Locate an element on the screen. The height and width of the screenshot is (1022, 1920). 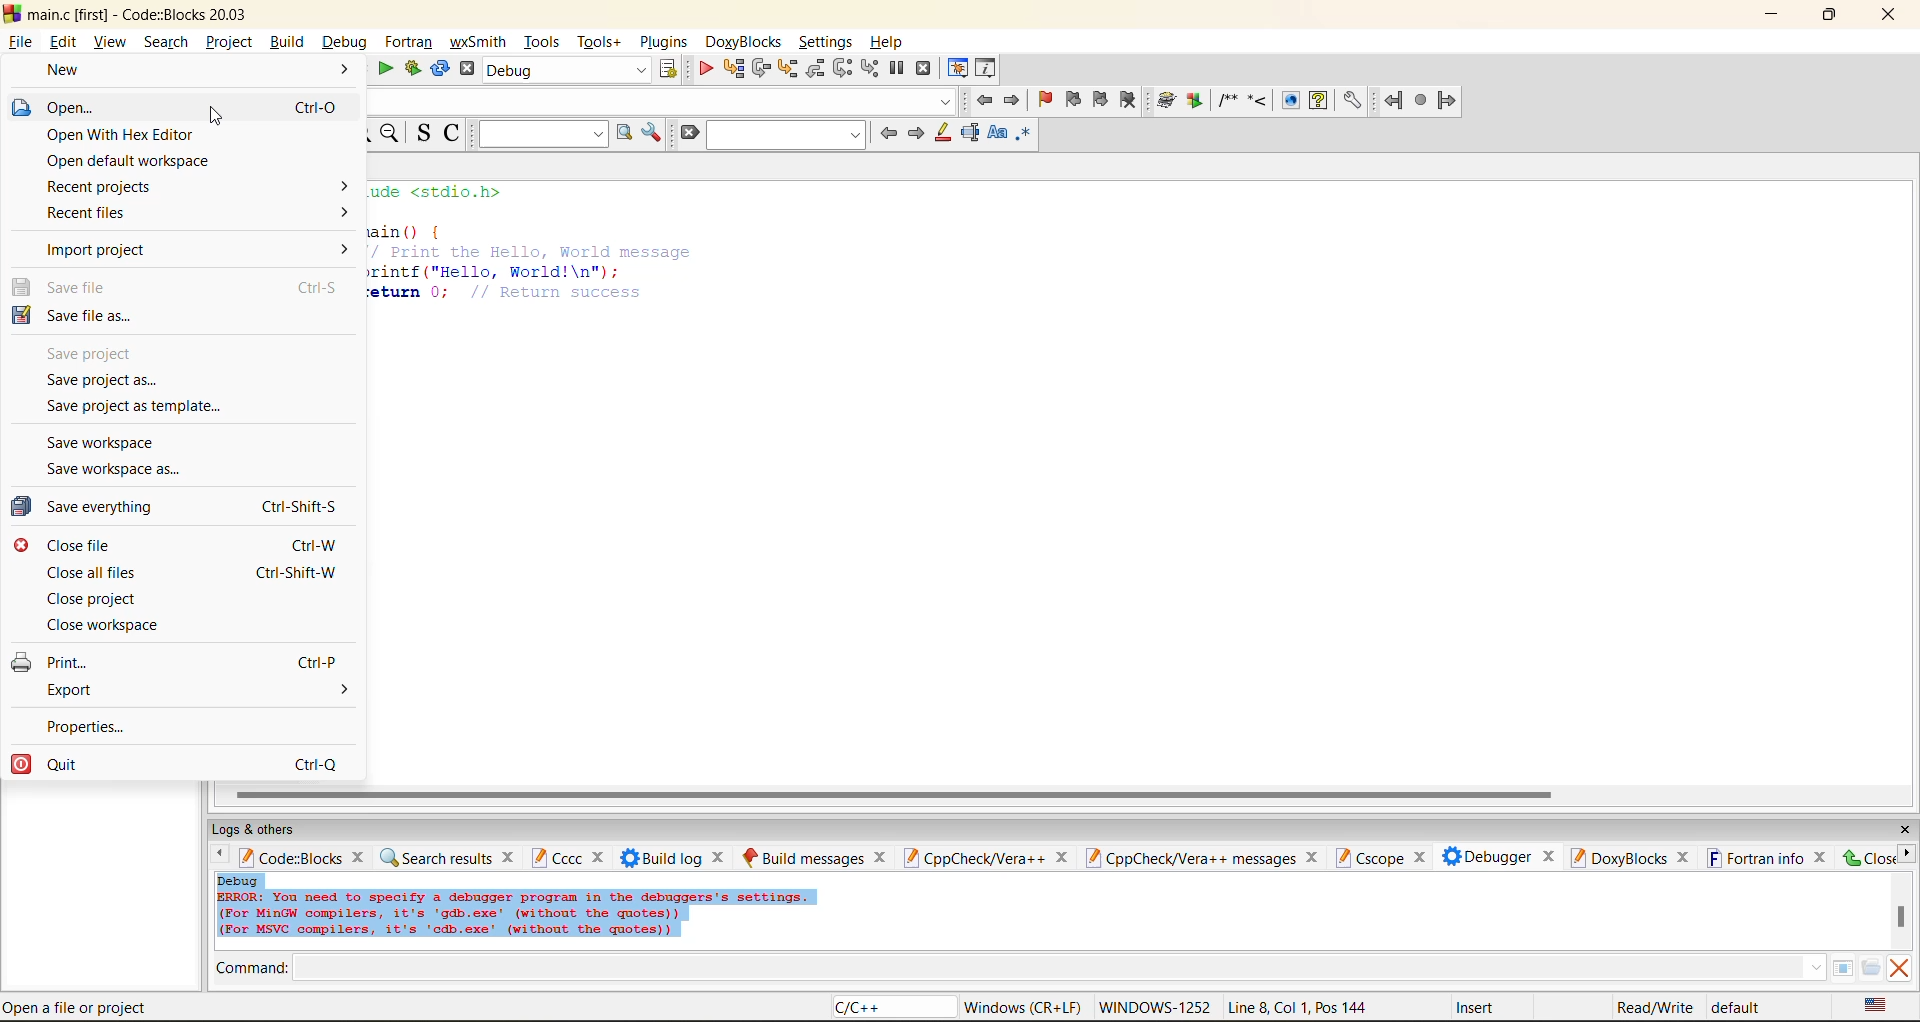
cccc is located at coordinates (556, 857).